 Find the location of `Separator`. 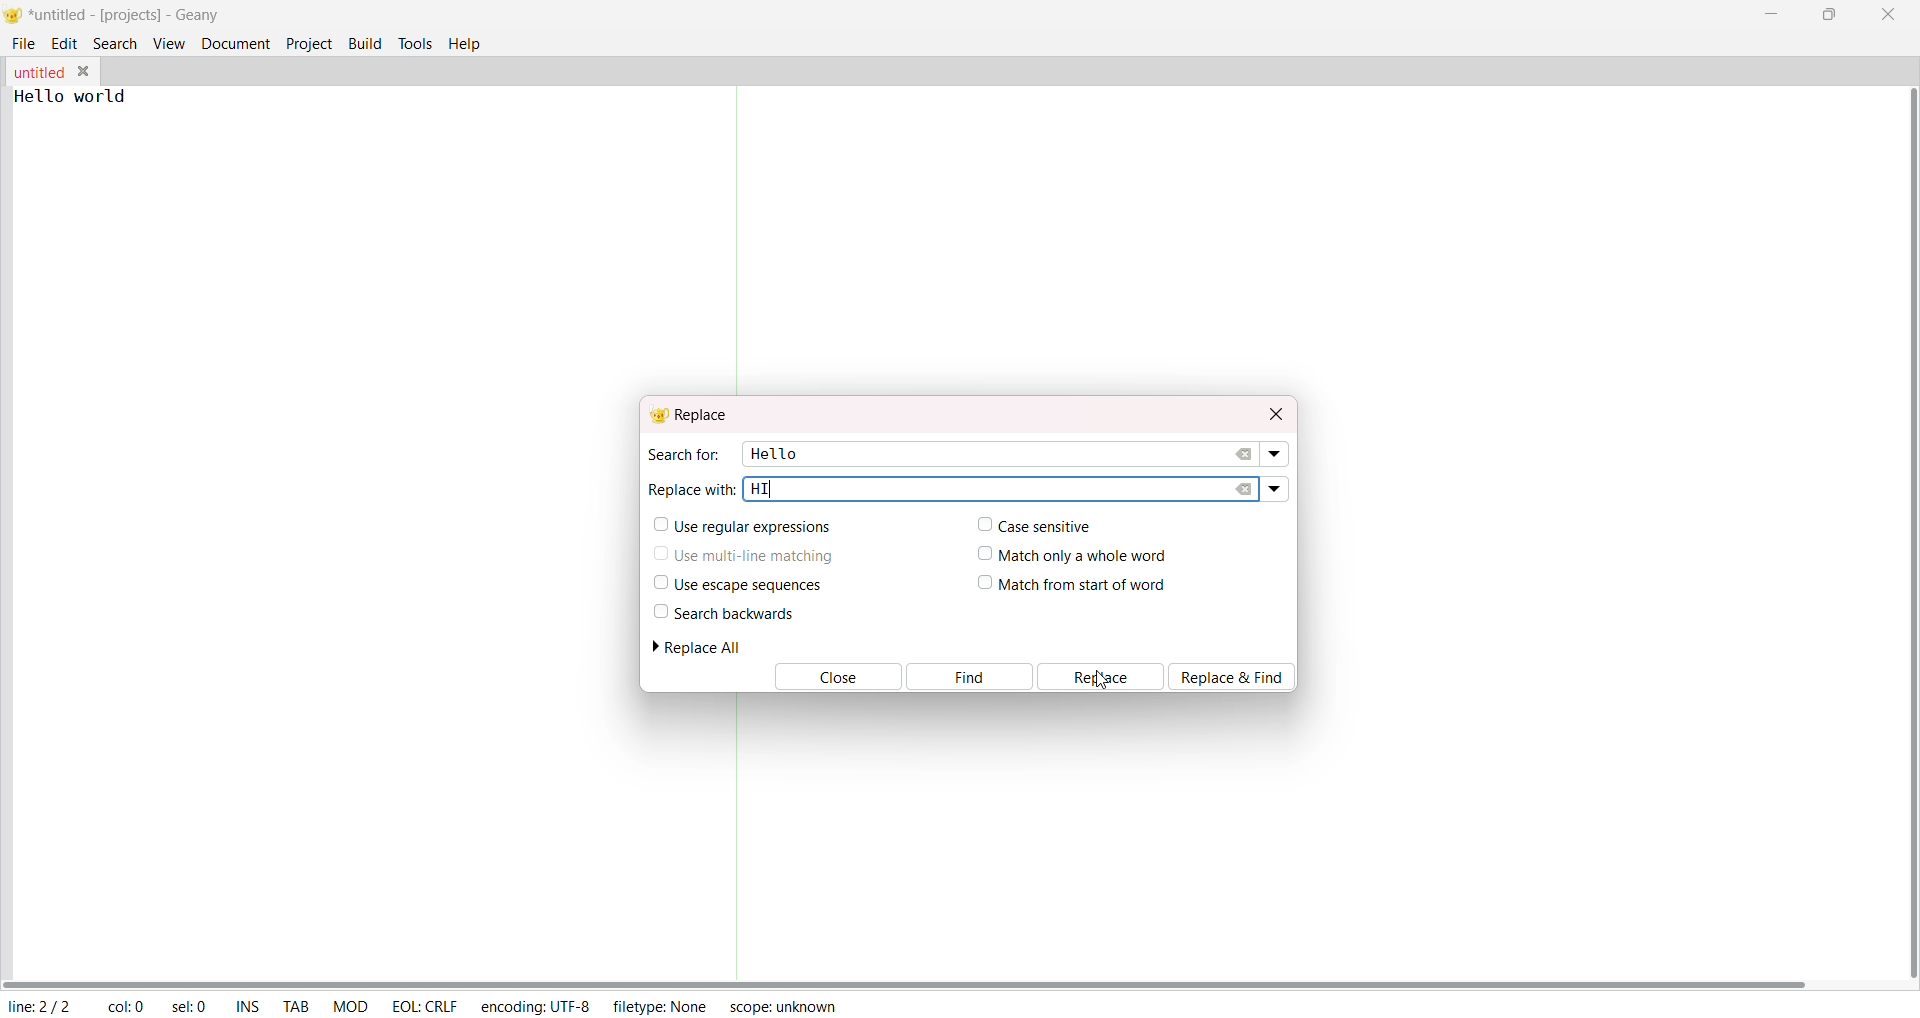

Separator is located at coordinates (740, 241).